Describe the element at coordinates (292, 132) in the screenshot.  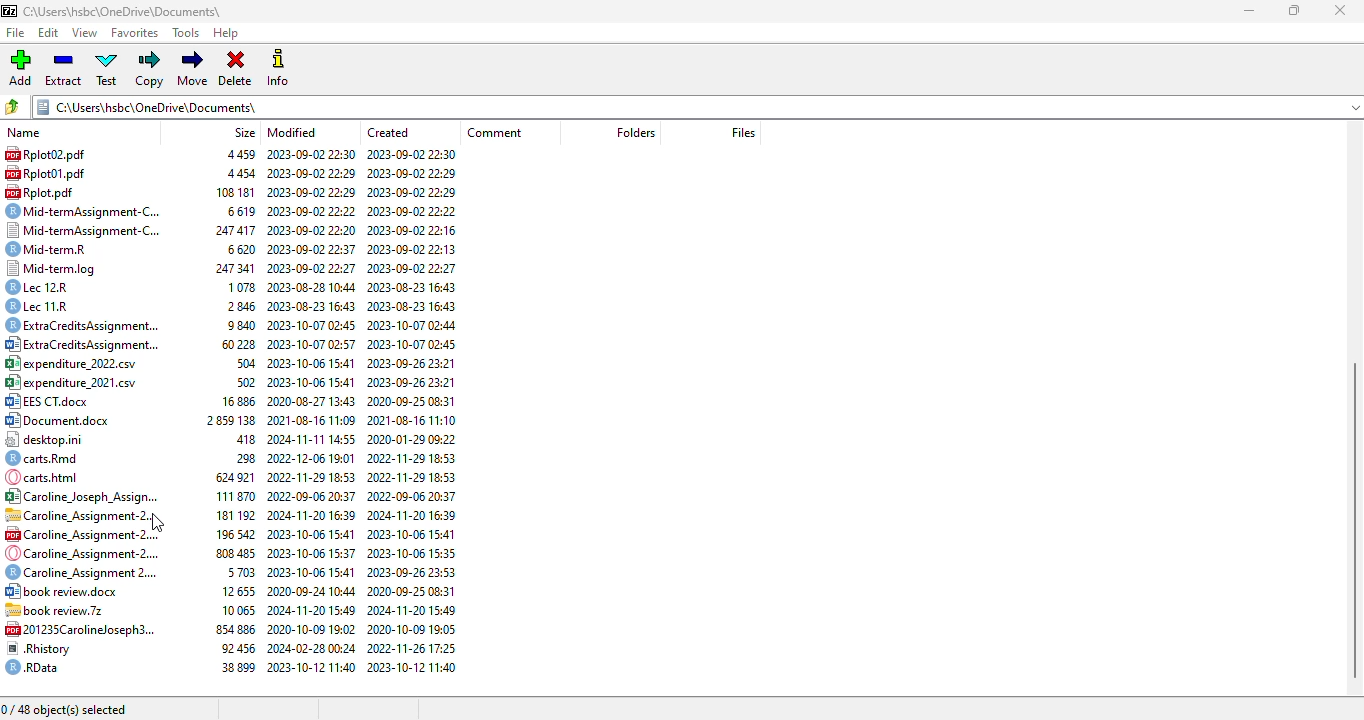
I see `modified` at that location.